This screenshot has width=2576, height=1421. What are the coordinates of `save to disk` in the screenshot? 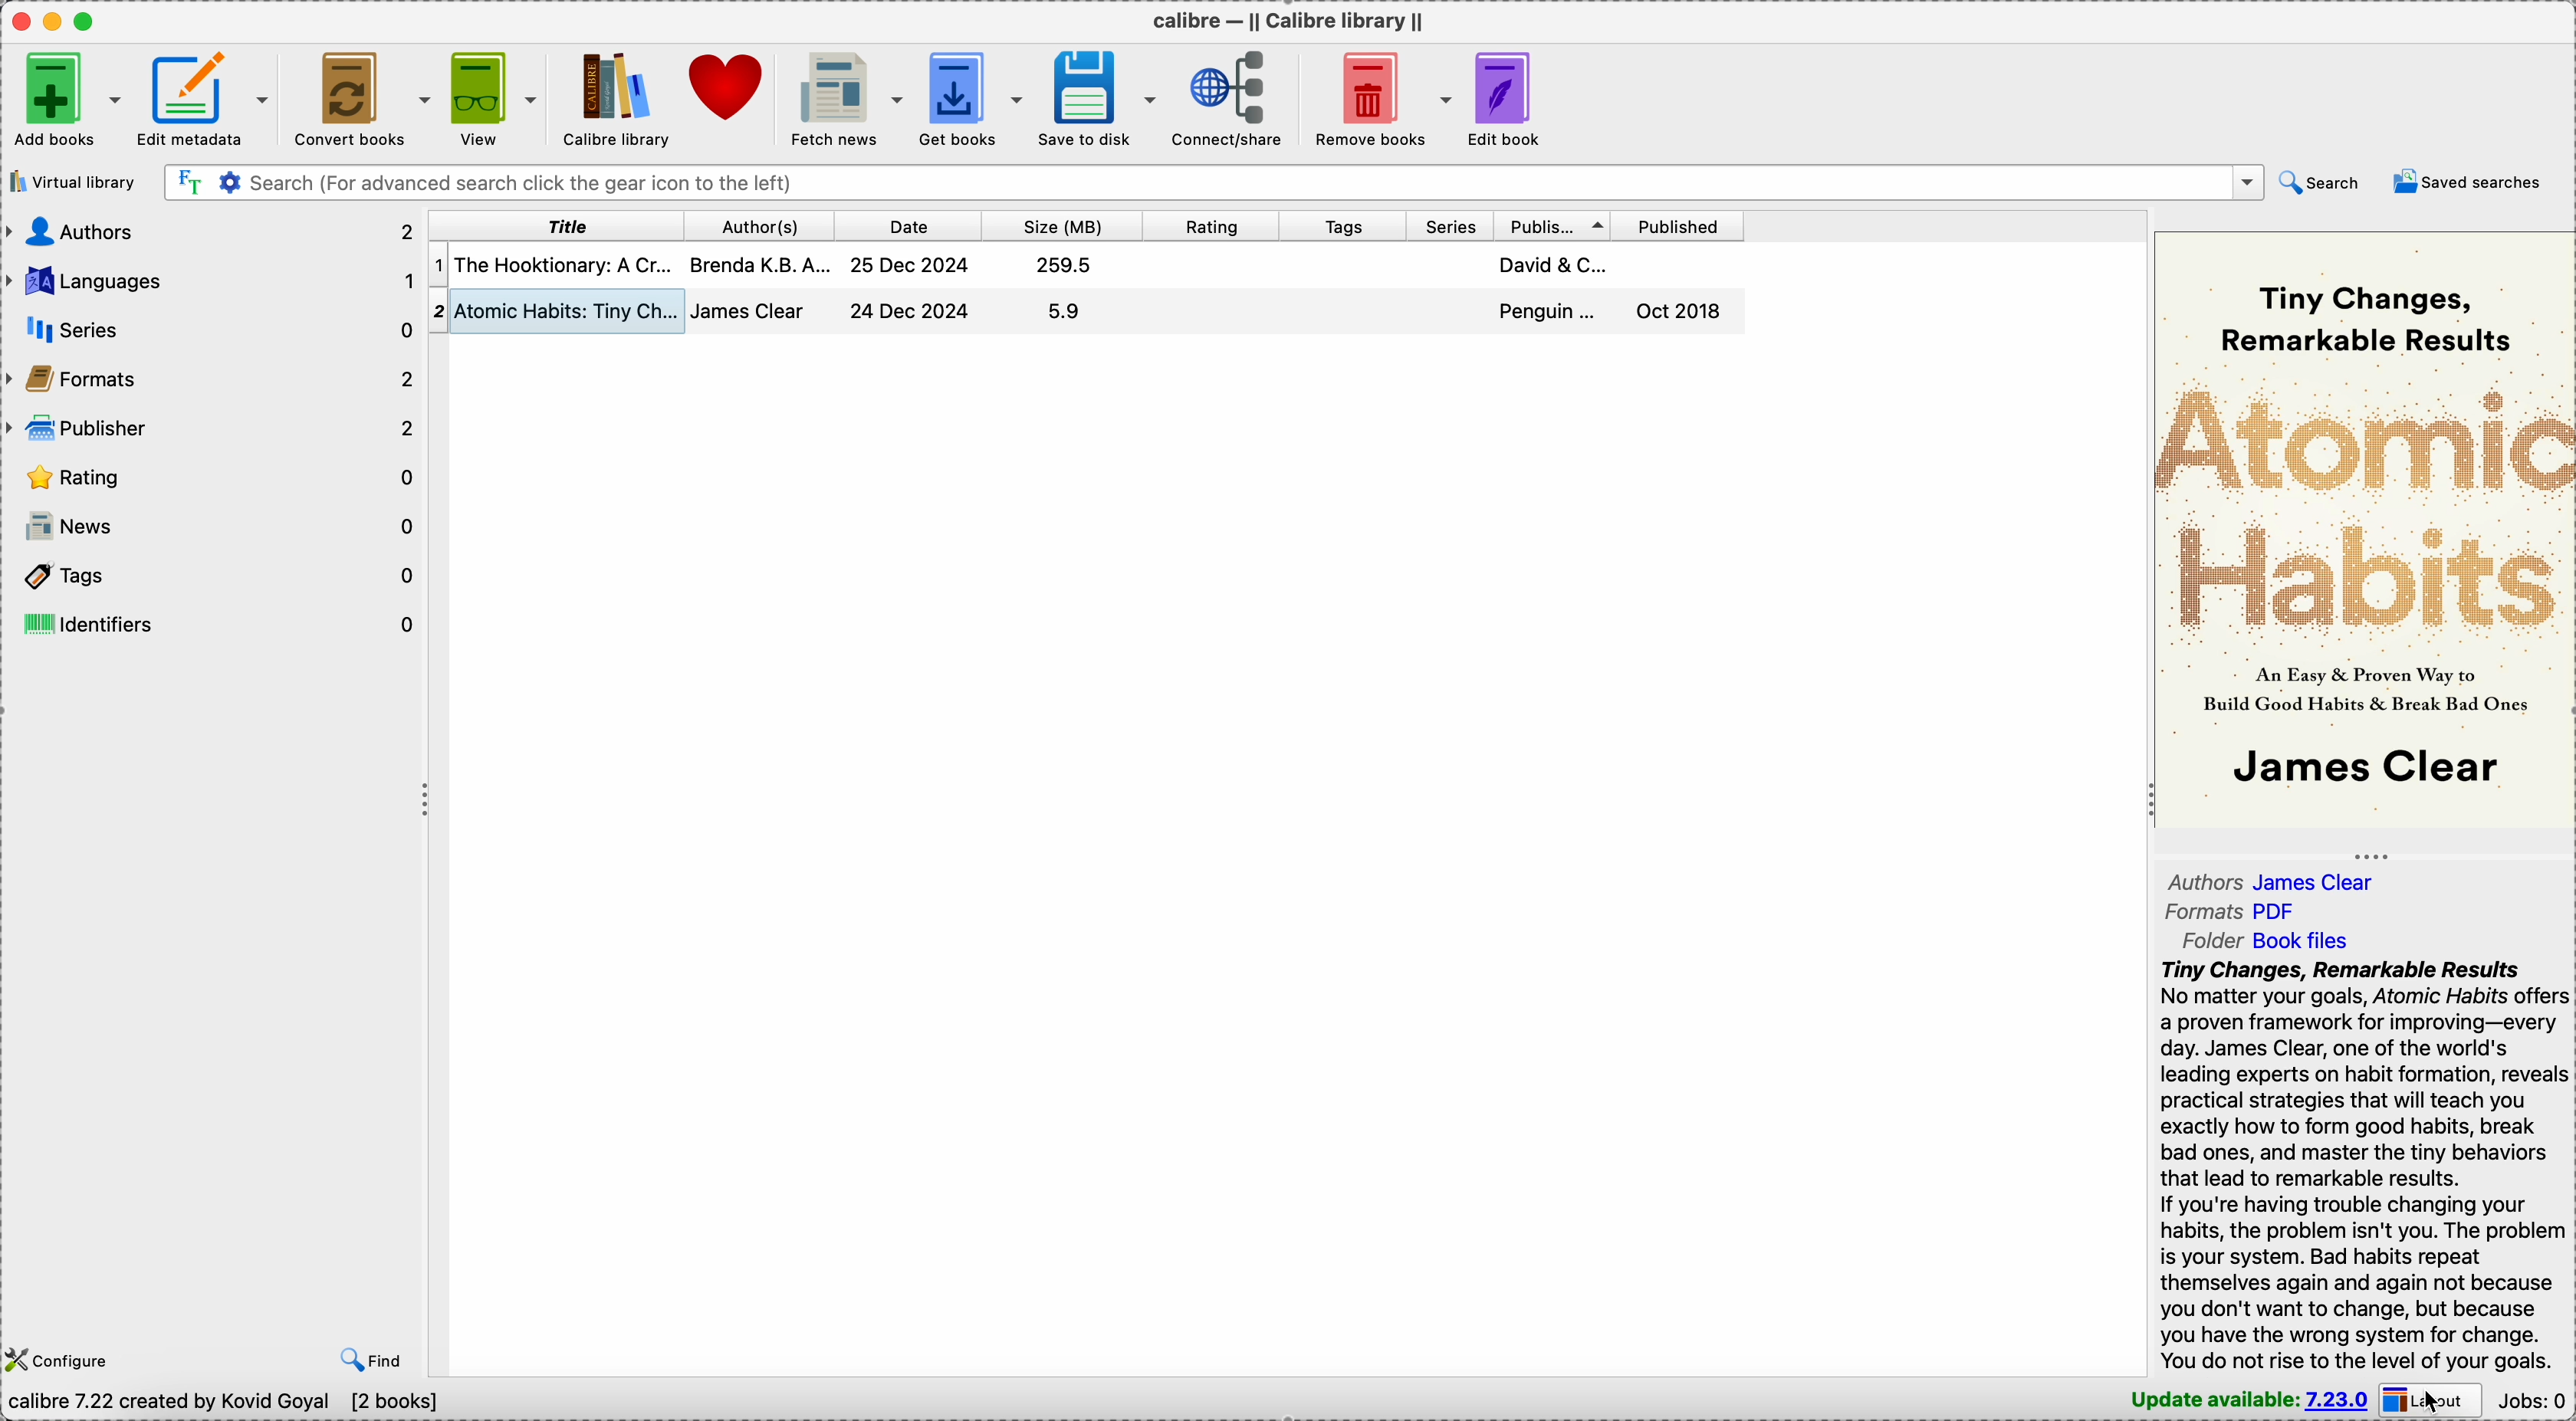 It's located at (1101, 97).